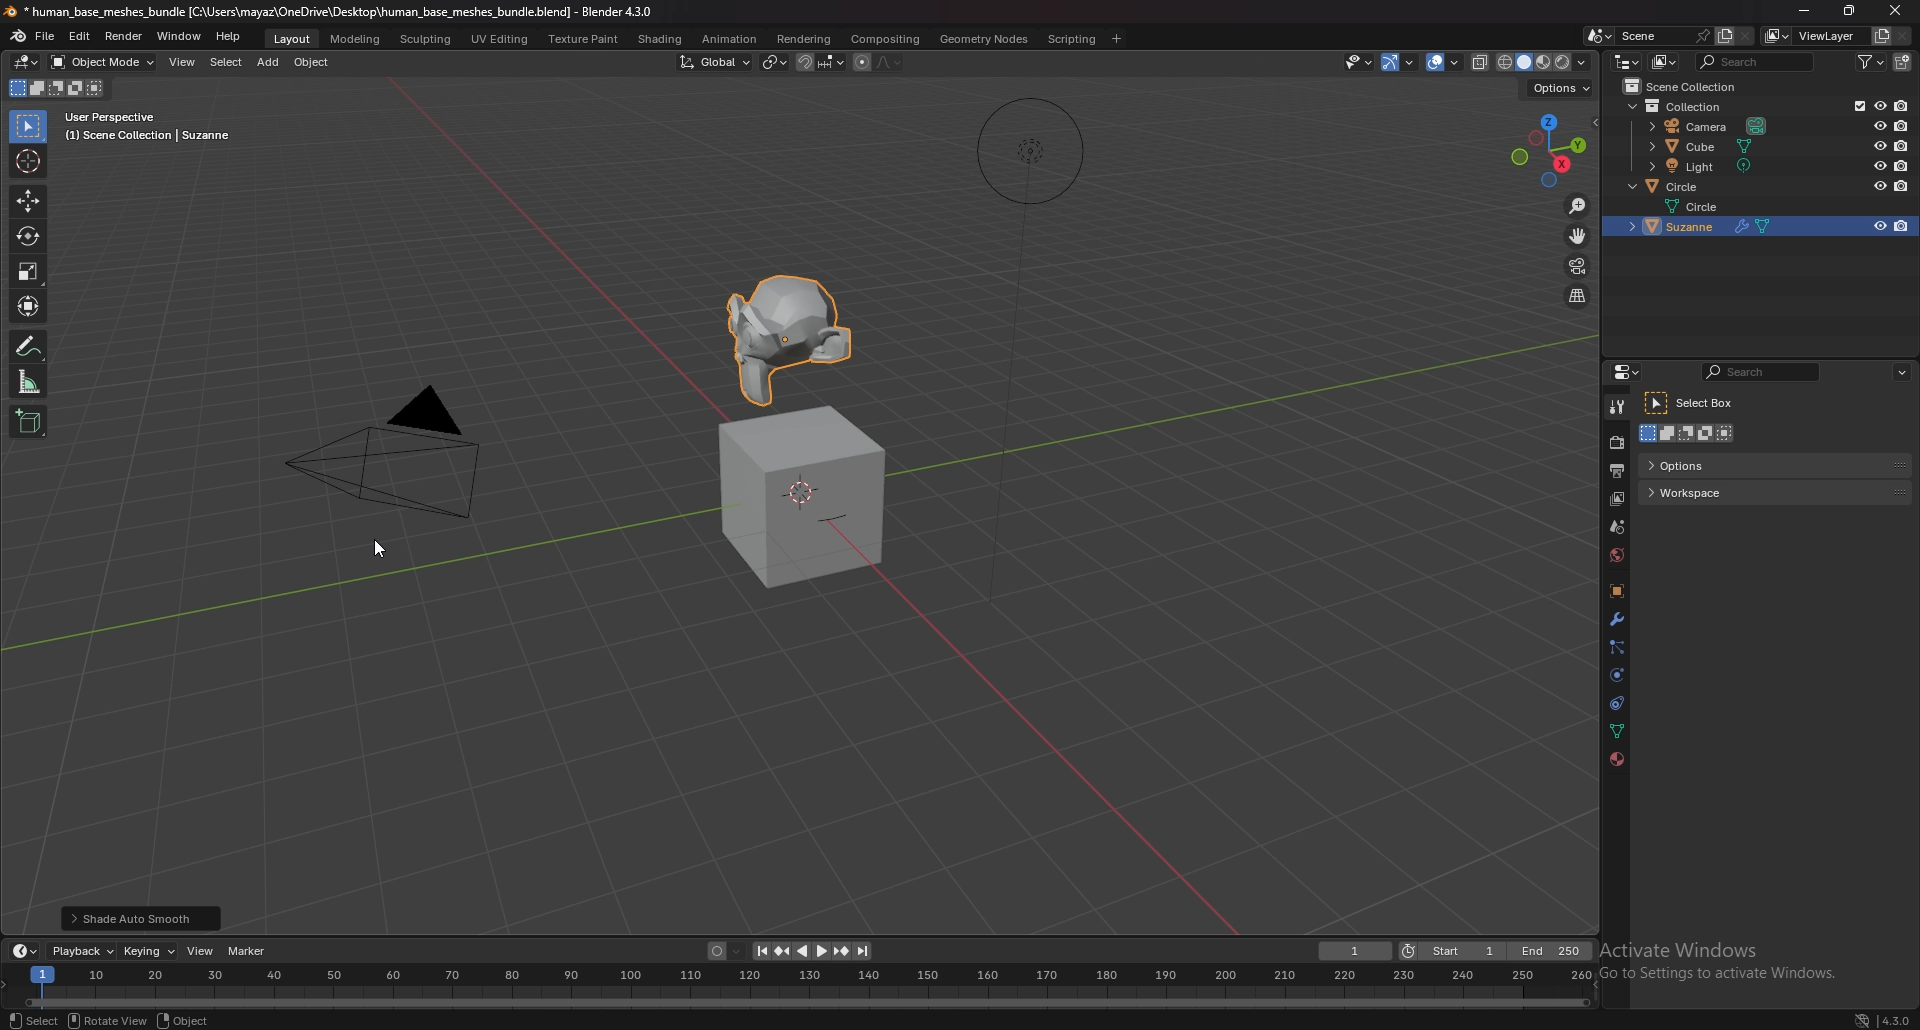  I want to click on move, so click(28, 201).